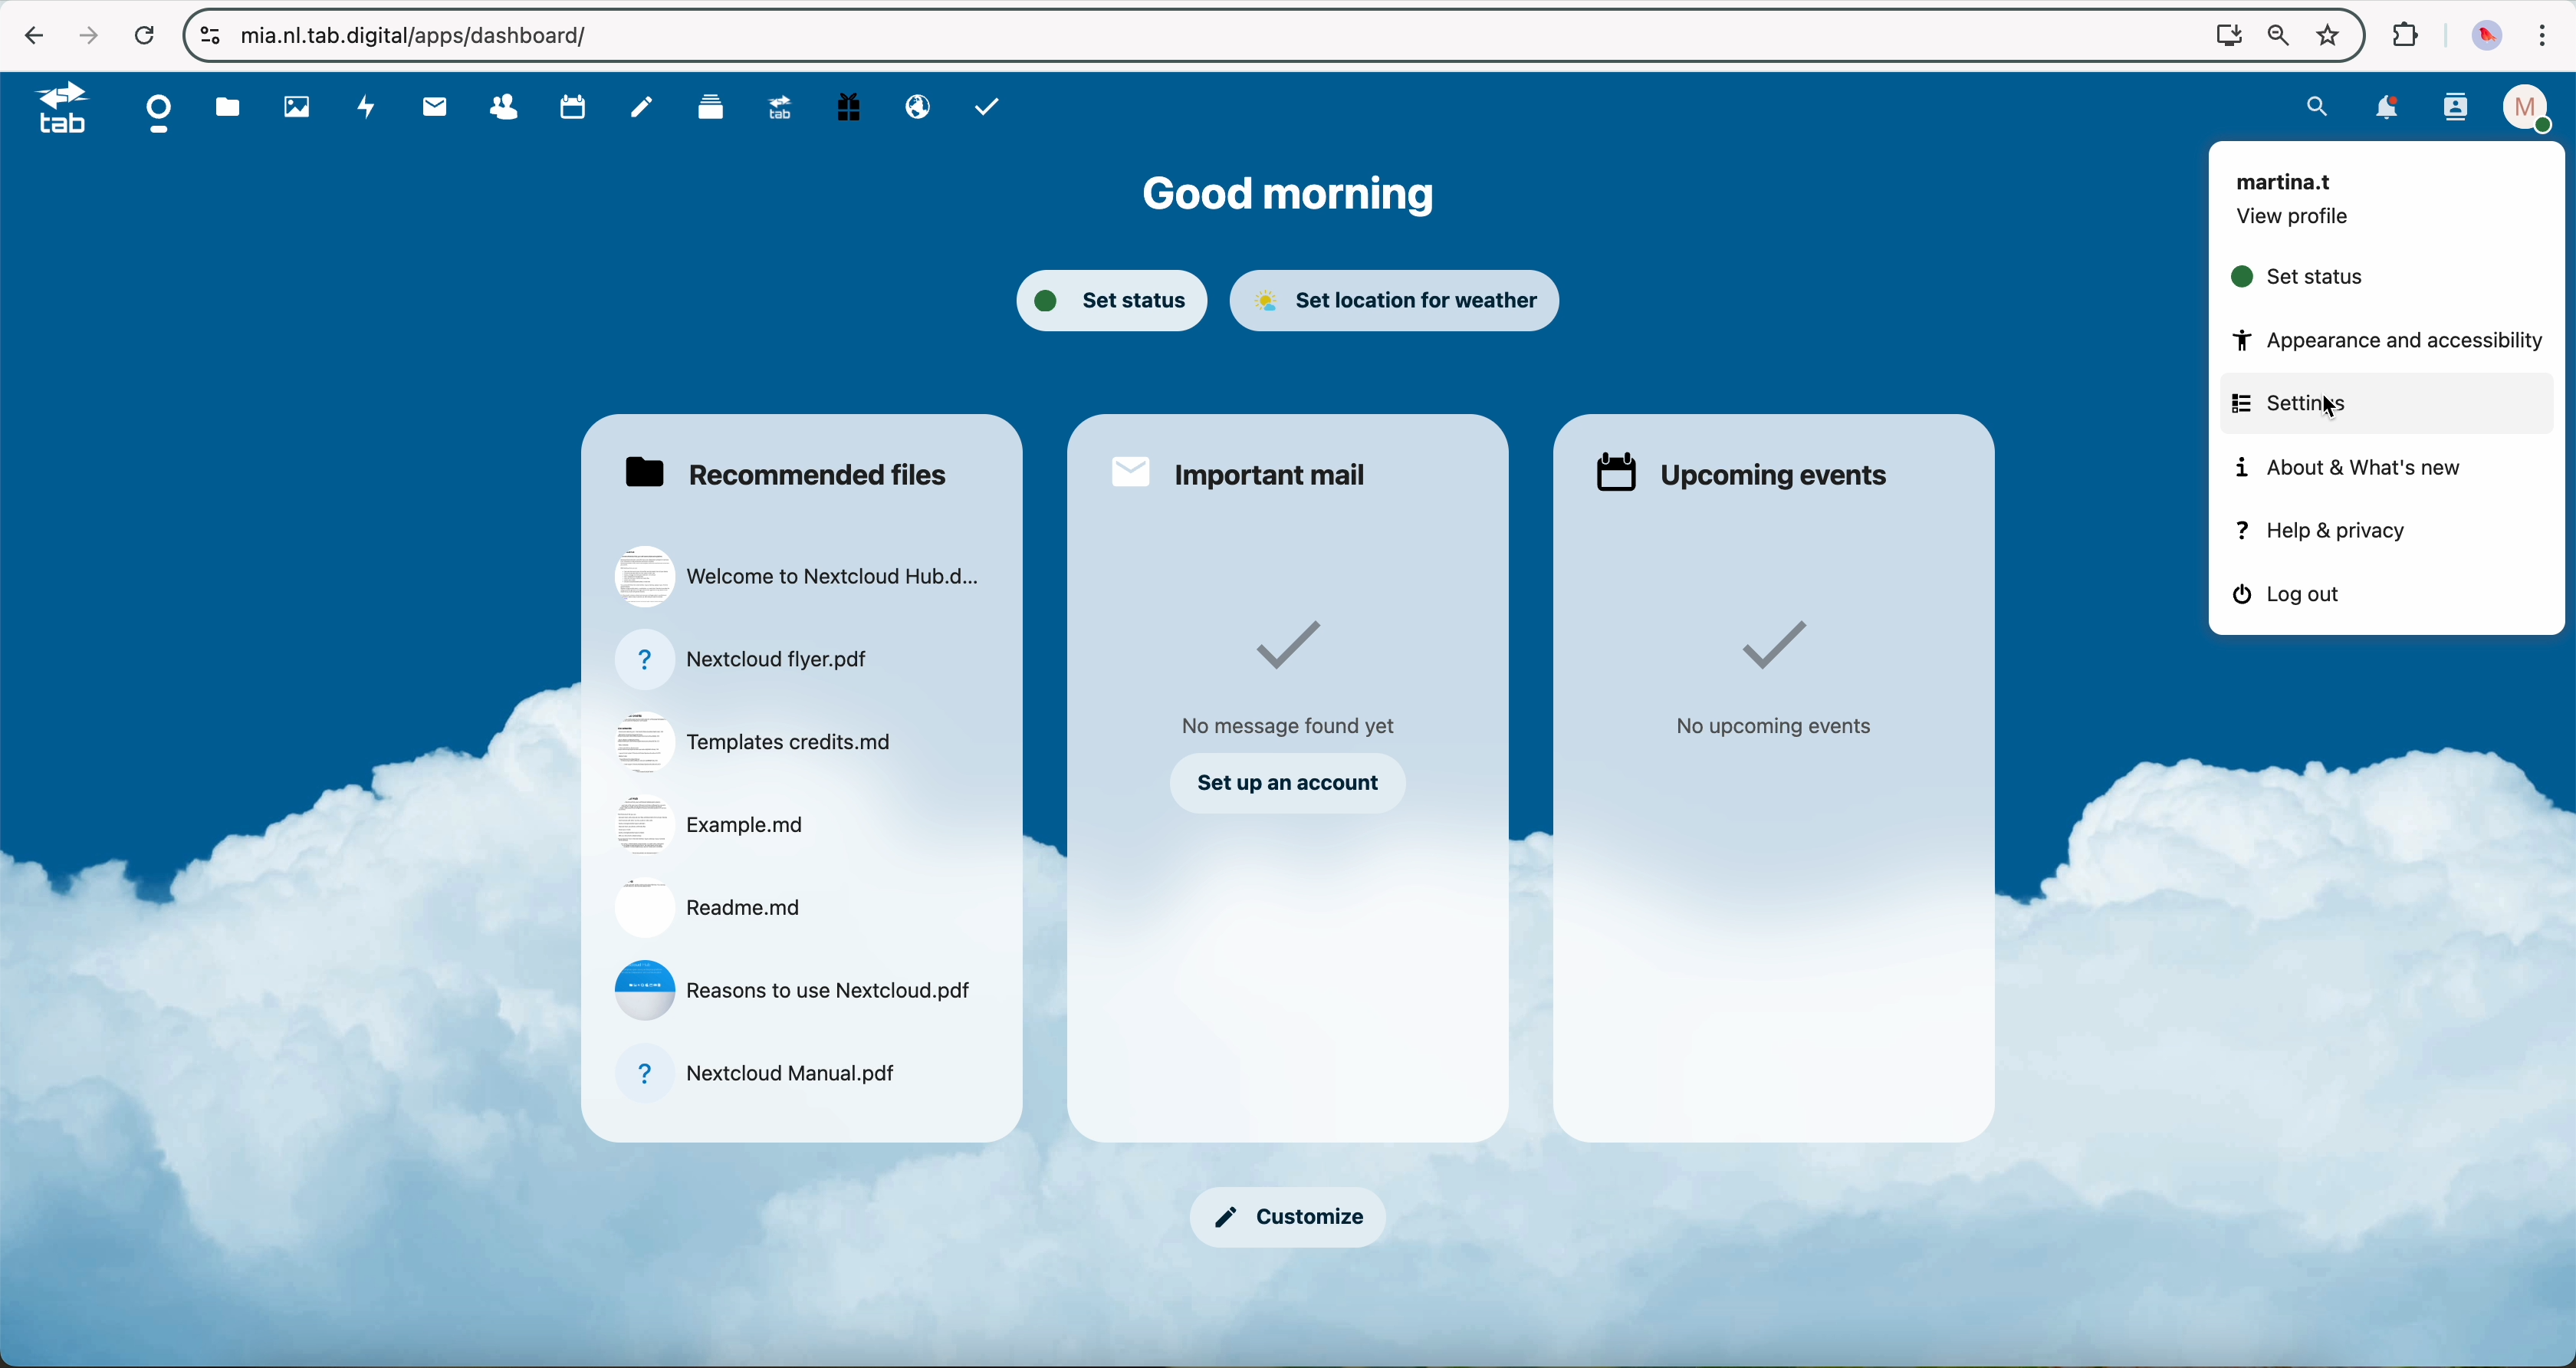 This screenshot has width=2576, height=1368. I want to click on no upcoming events, so click(1772, 681).